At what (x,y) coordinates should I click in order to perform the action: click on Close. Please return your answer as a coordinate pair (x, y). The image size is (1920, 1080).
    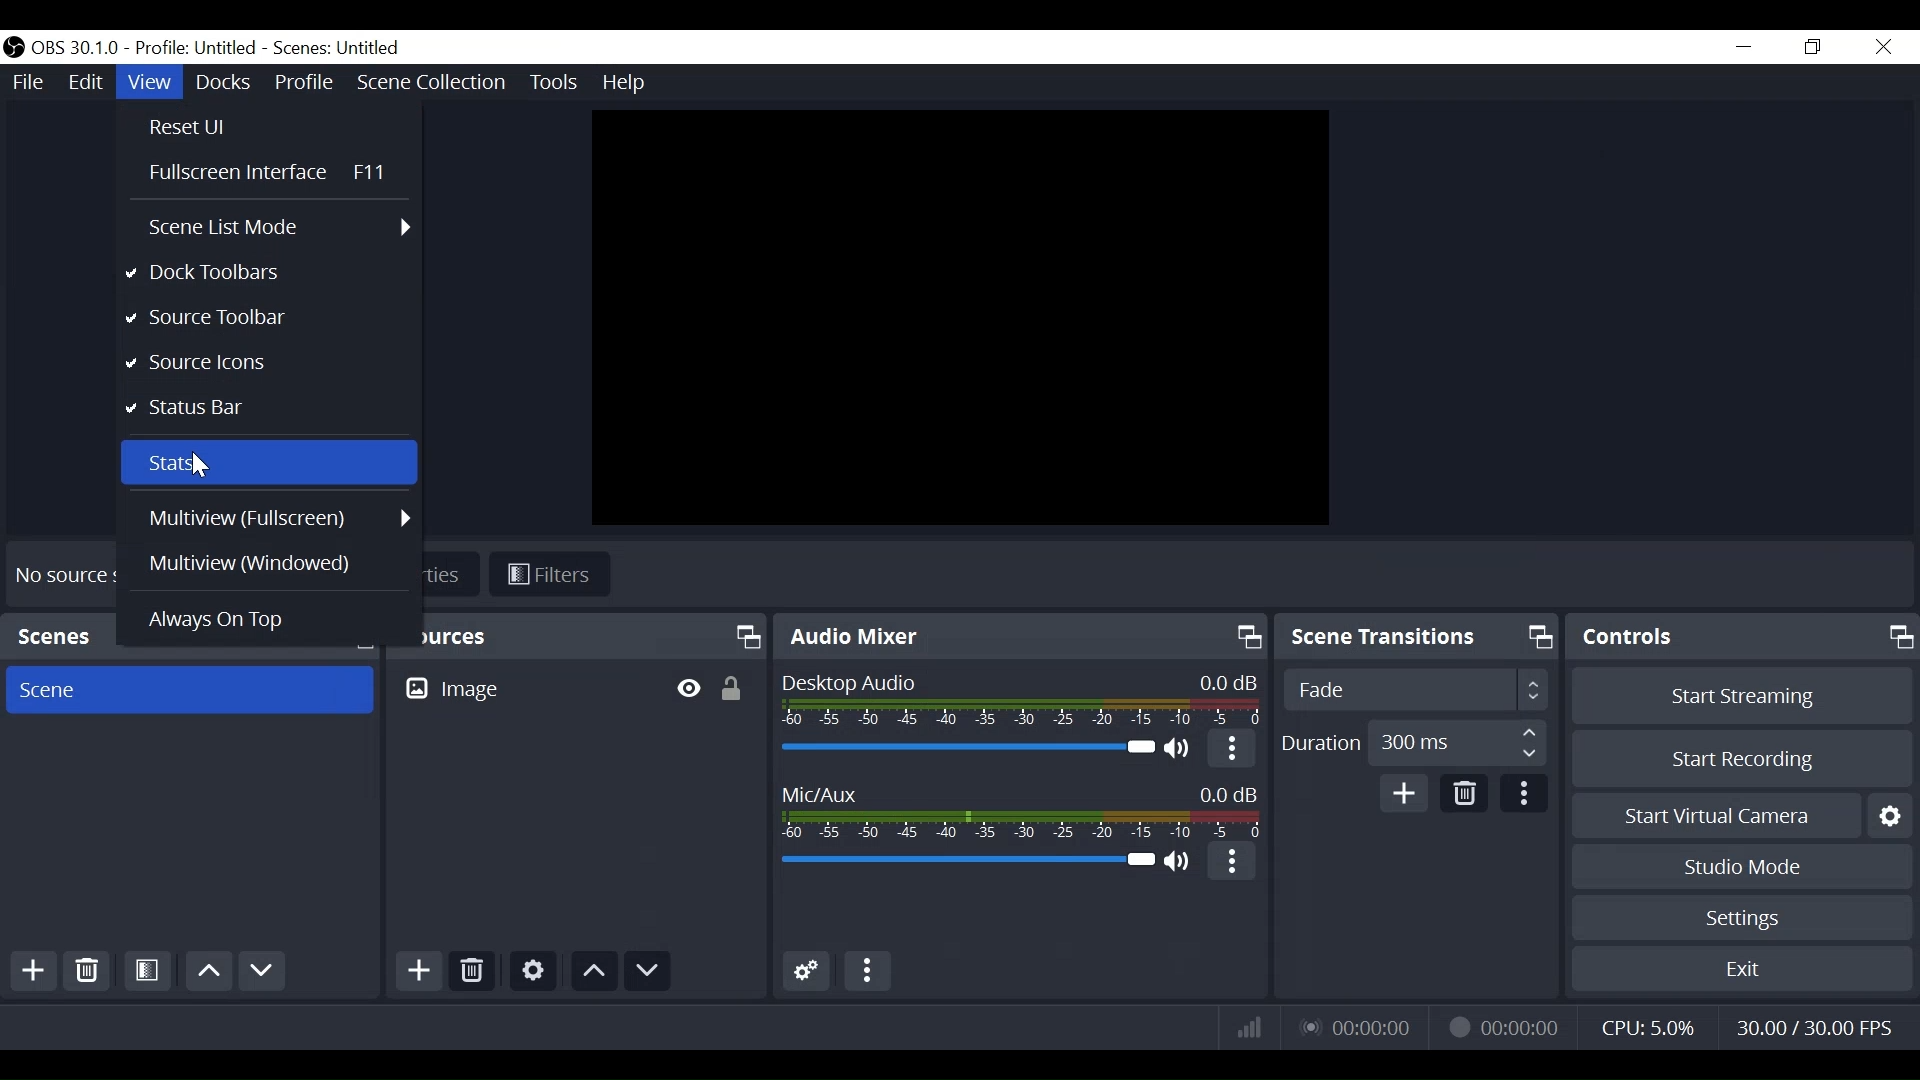
    Looking at the image, I should click on (1882, 46).